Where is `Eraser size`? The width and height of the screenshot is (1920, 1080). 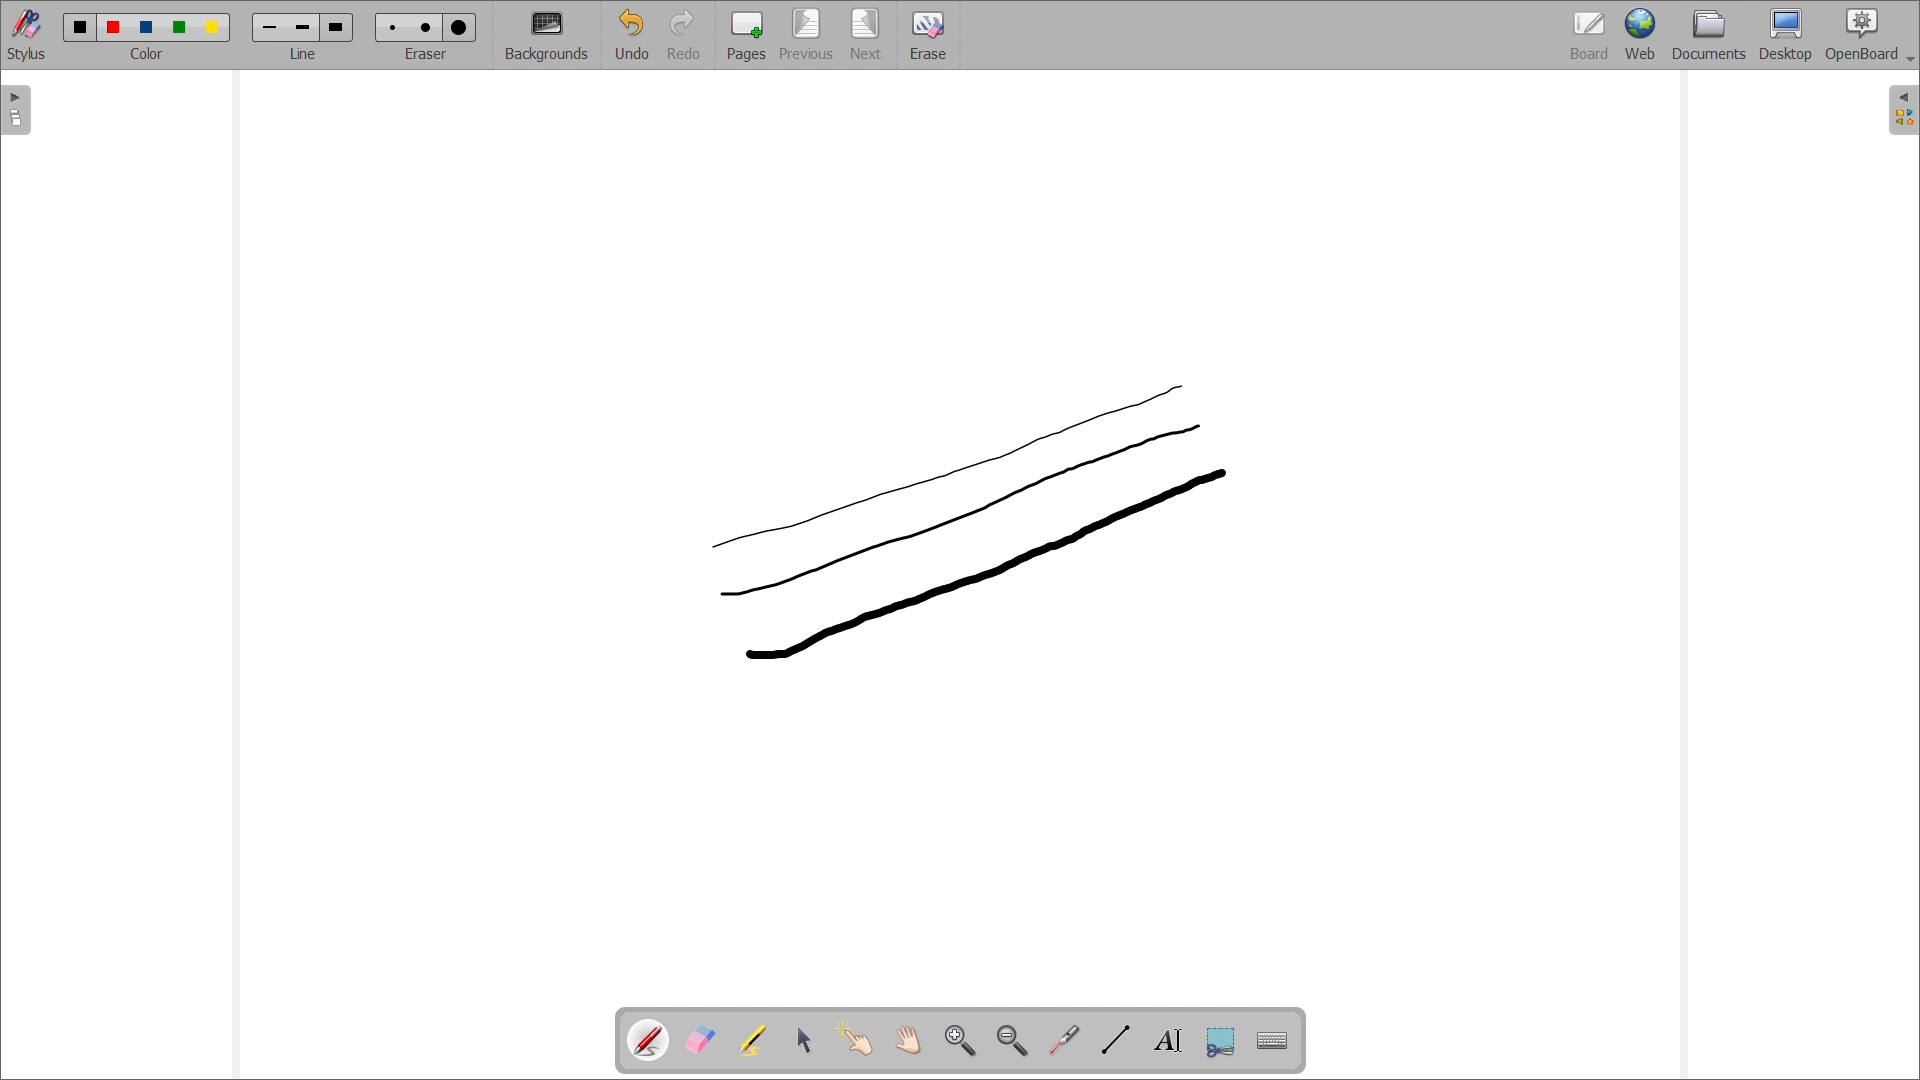
Eraser size is located at coordinates (394, 27).